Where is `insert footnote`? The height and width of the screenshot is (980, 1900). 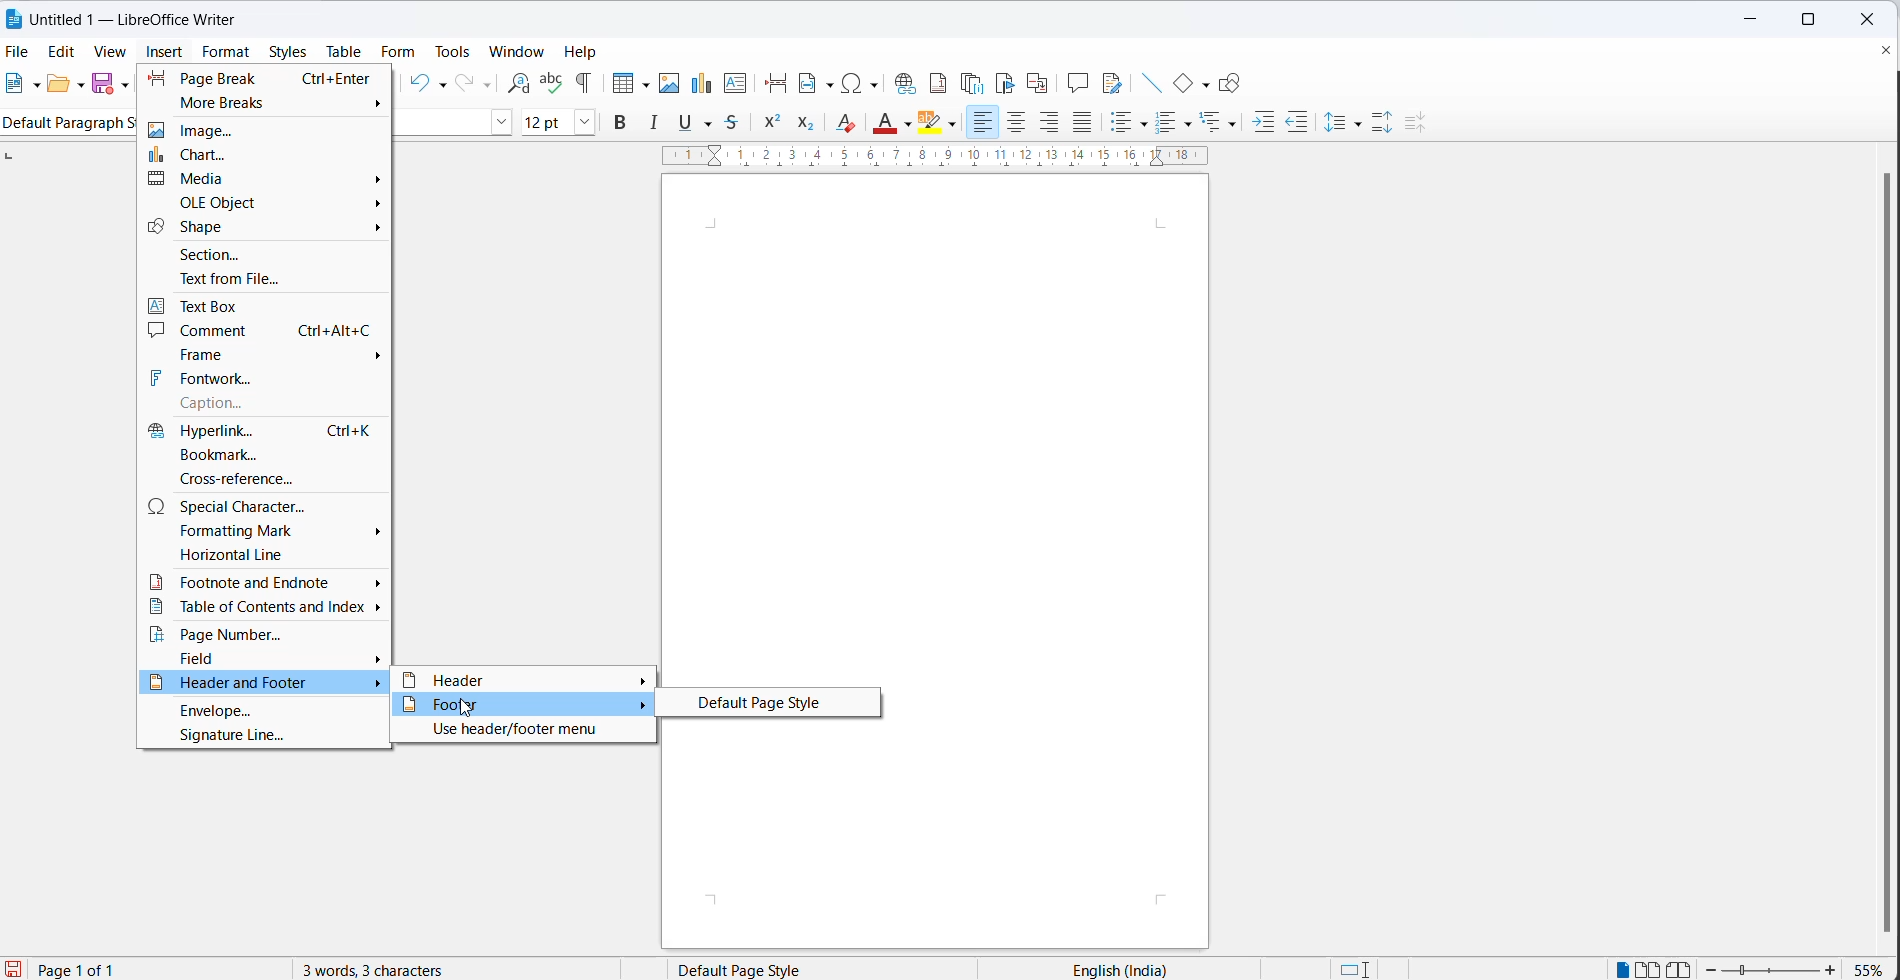 insert footnote is located at coordinates (940, 83).